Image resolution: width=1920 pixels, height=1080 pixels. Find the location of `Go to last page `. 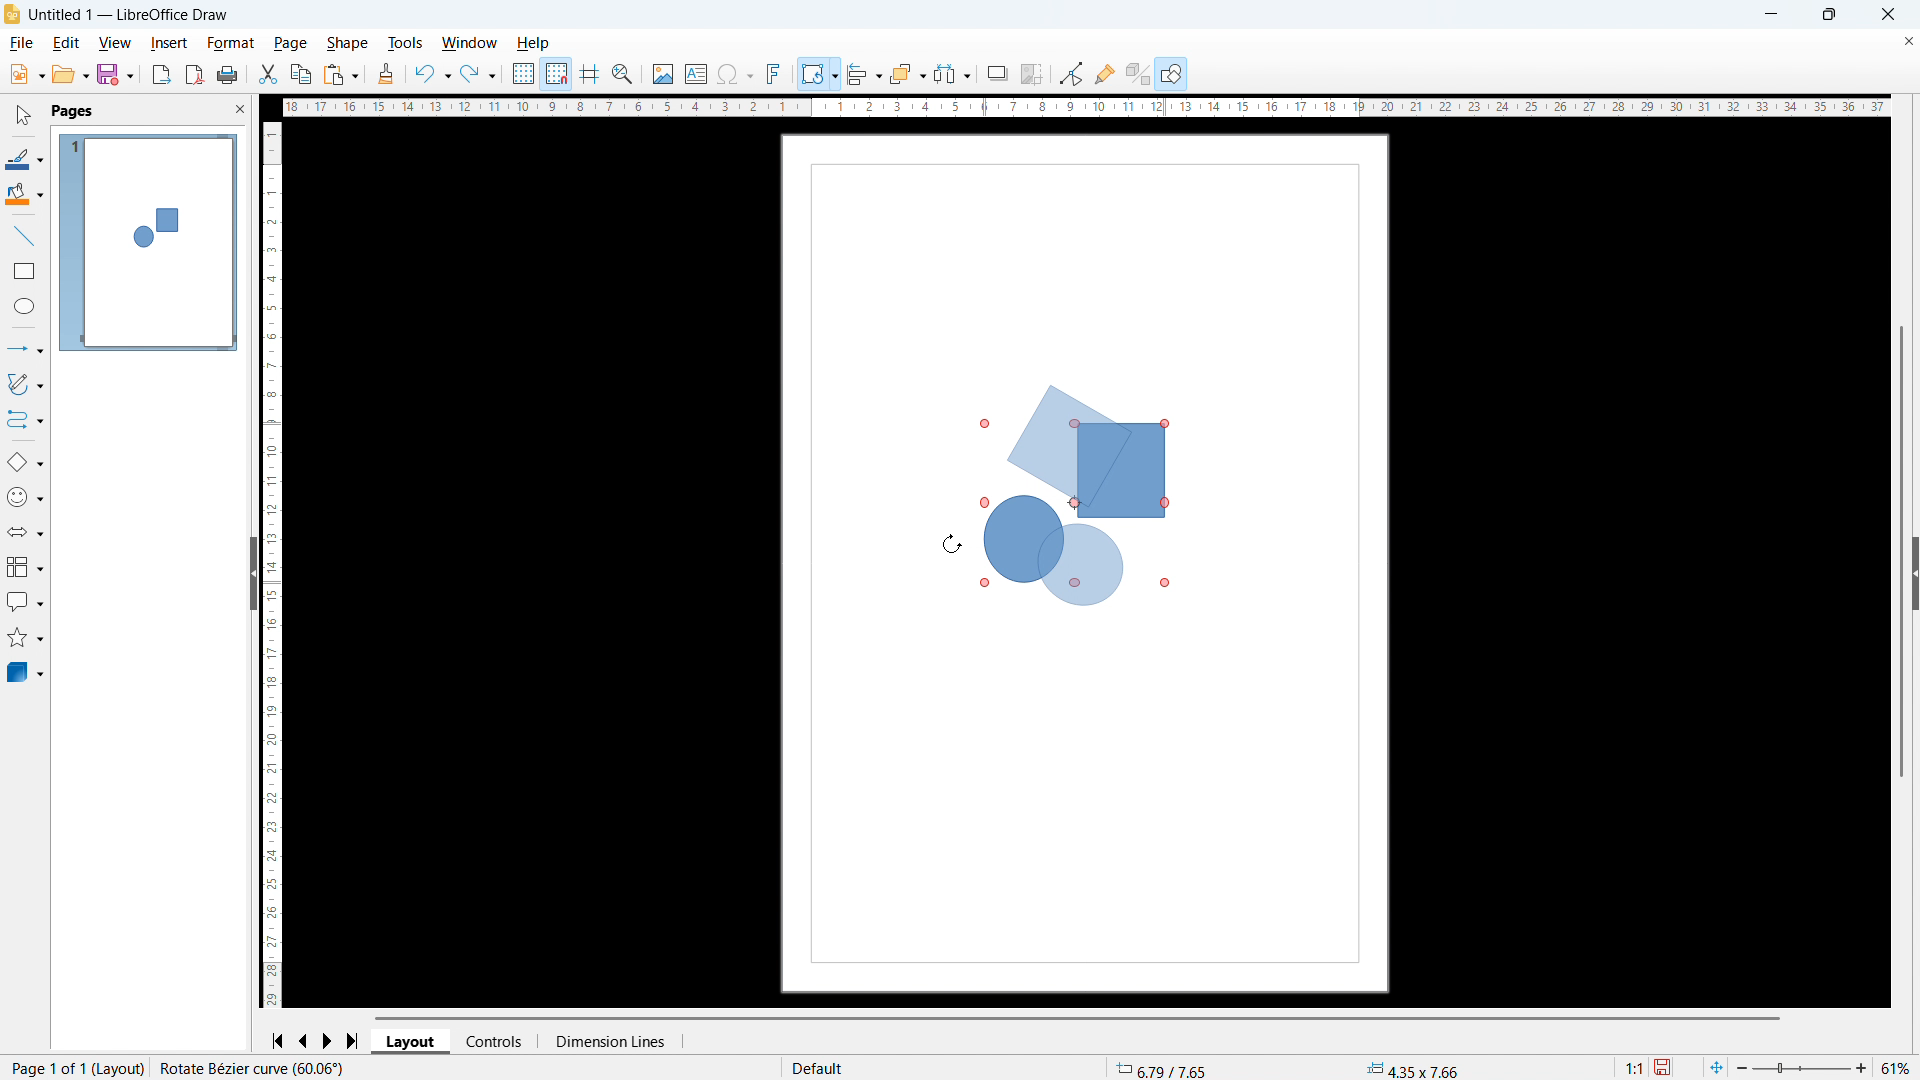

Go to last page  is located at coordinates (354, 1041).